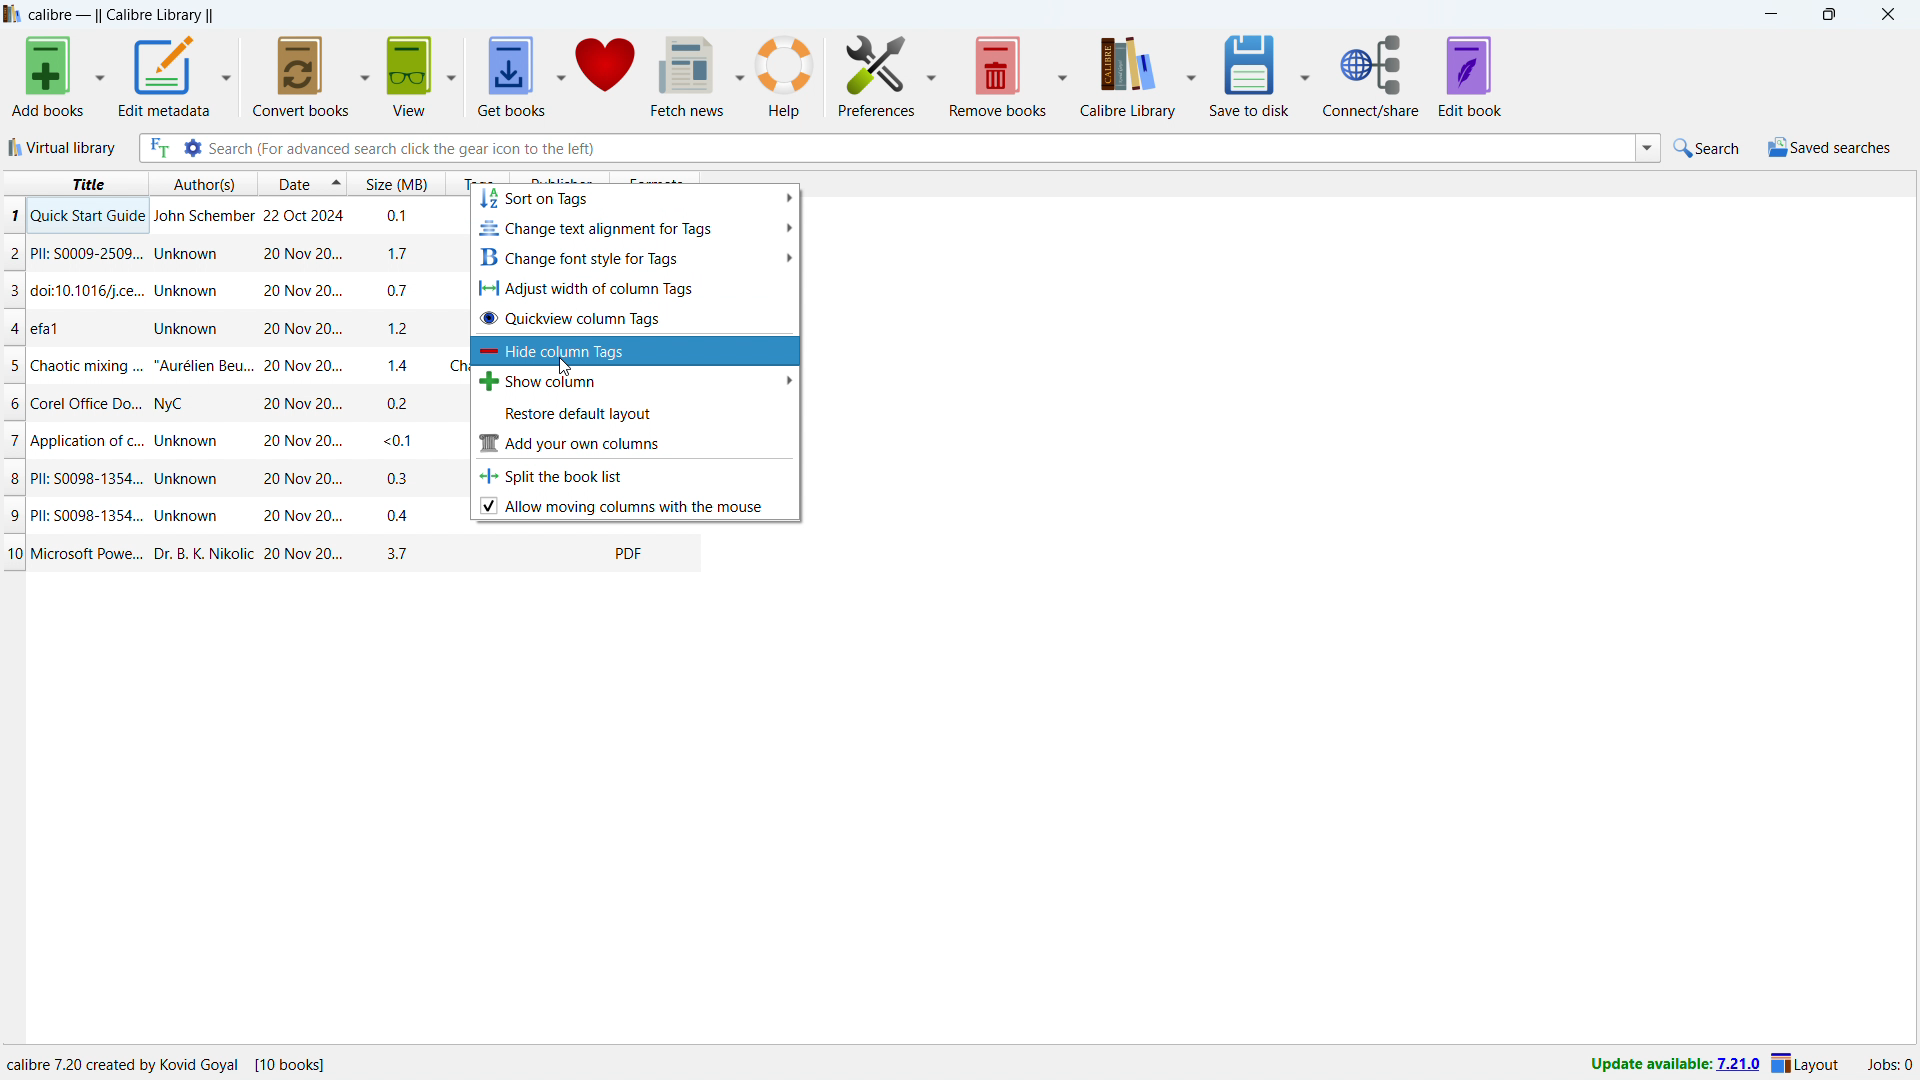 This screenshot has height=1080, width=1920. I want to click on convert books option, so click(366, 74).